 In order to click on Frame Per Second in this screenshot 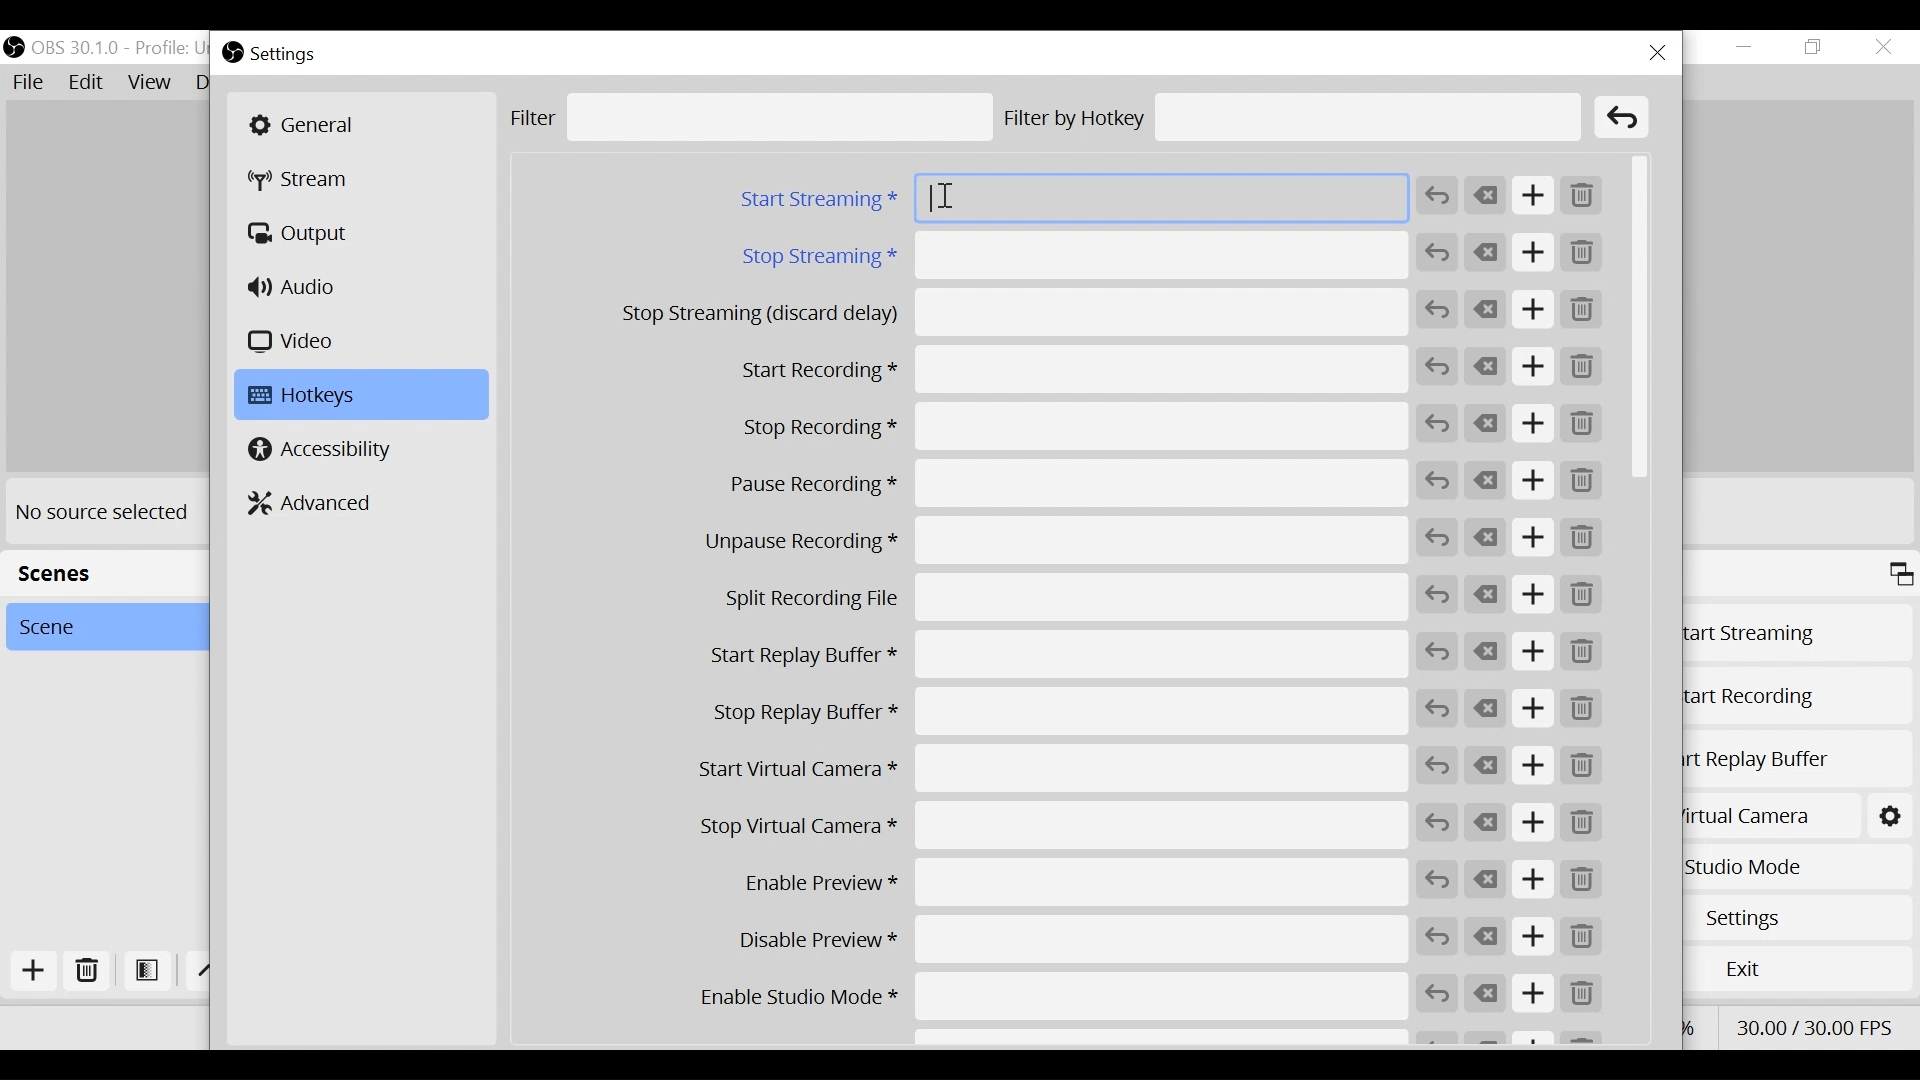, I will do `click(1813, 1025)`.